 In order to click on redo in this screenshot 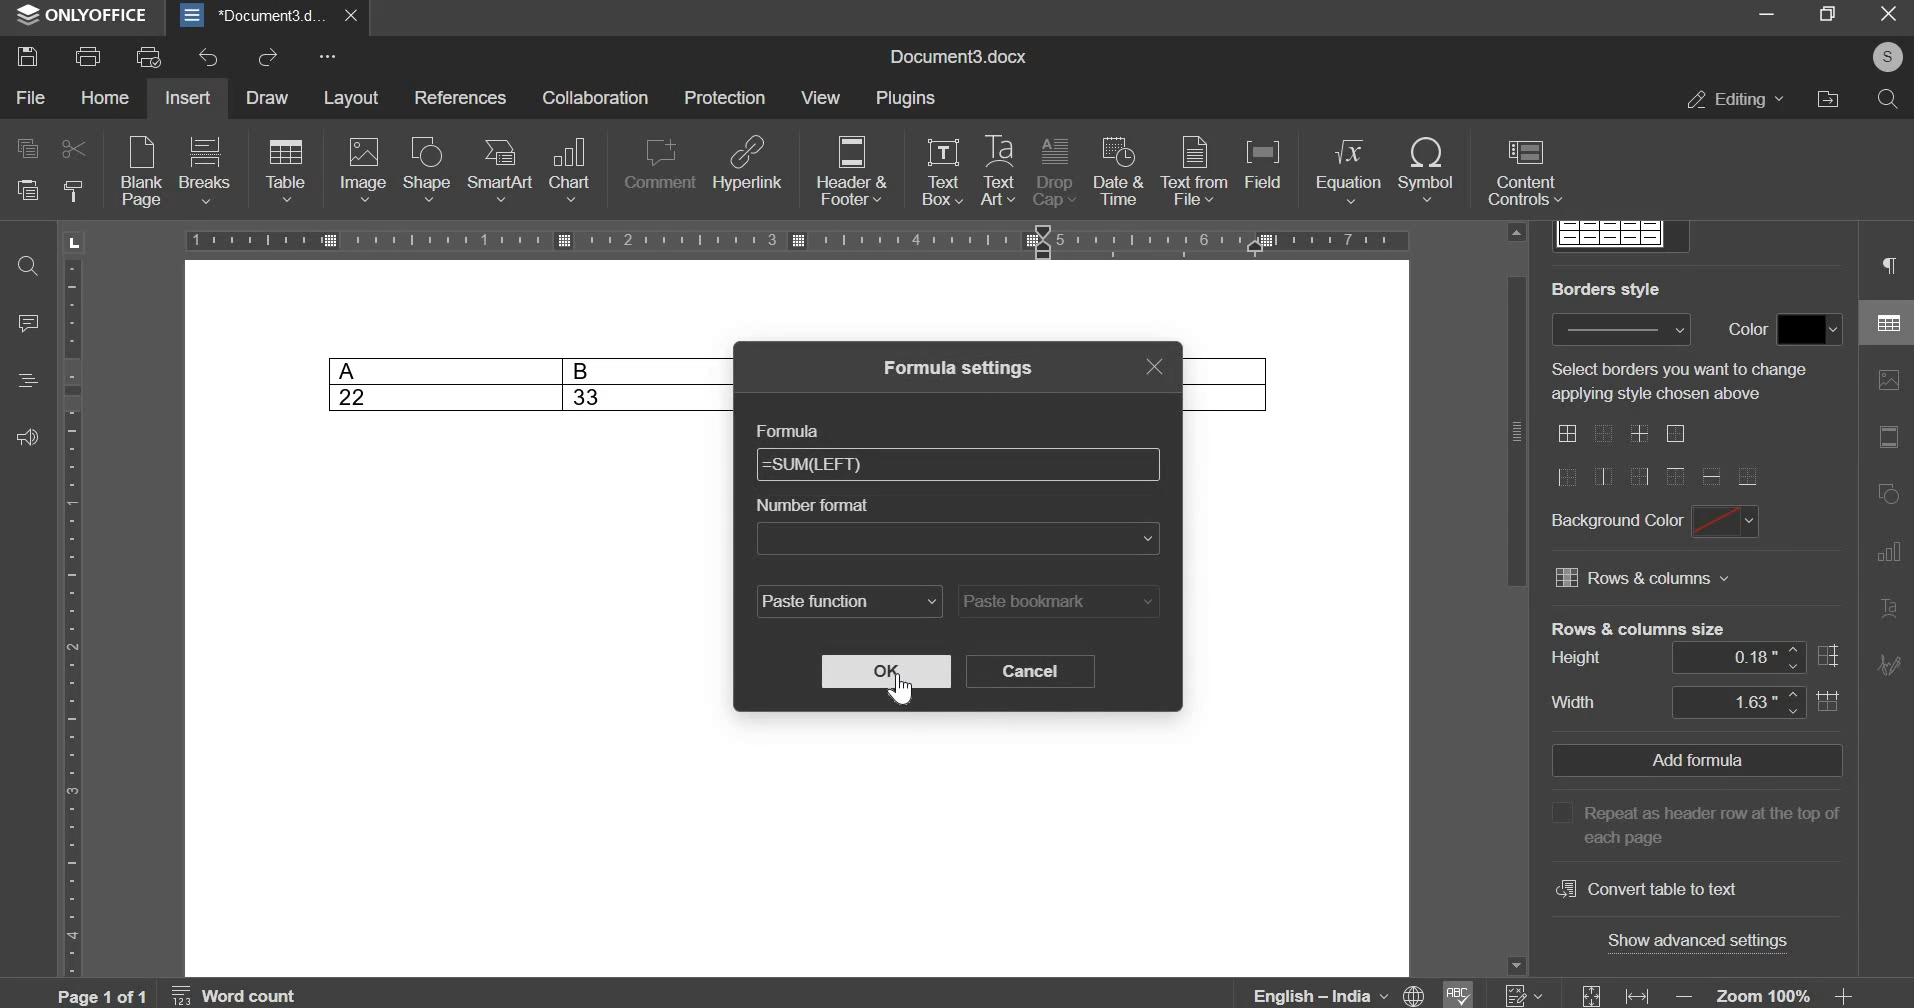, I will do `click(267, 58)`.